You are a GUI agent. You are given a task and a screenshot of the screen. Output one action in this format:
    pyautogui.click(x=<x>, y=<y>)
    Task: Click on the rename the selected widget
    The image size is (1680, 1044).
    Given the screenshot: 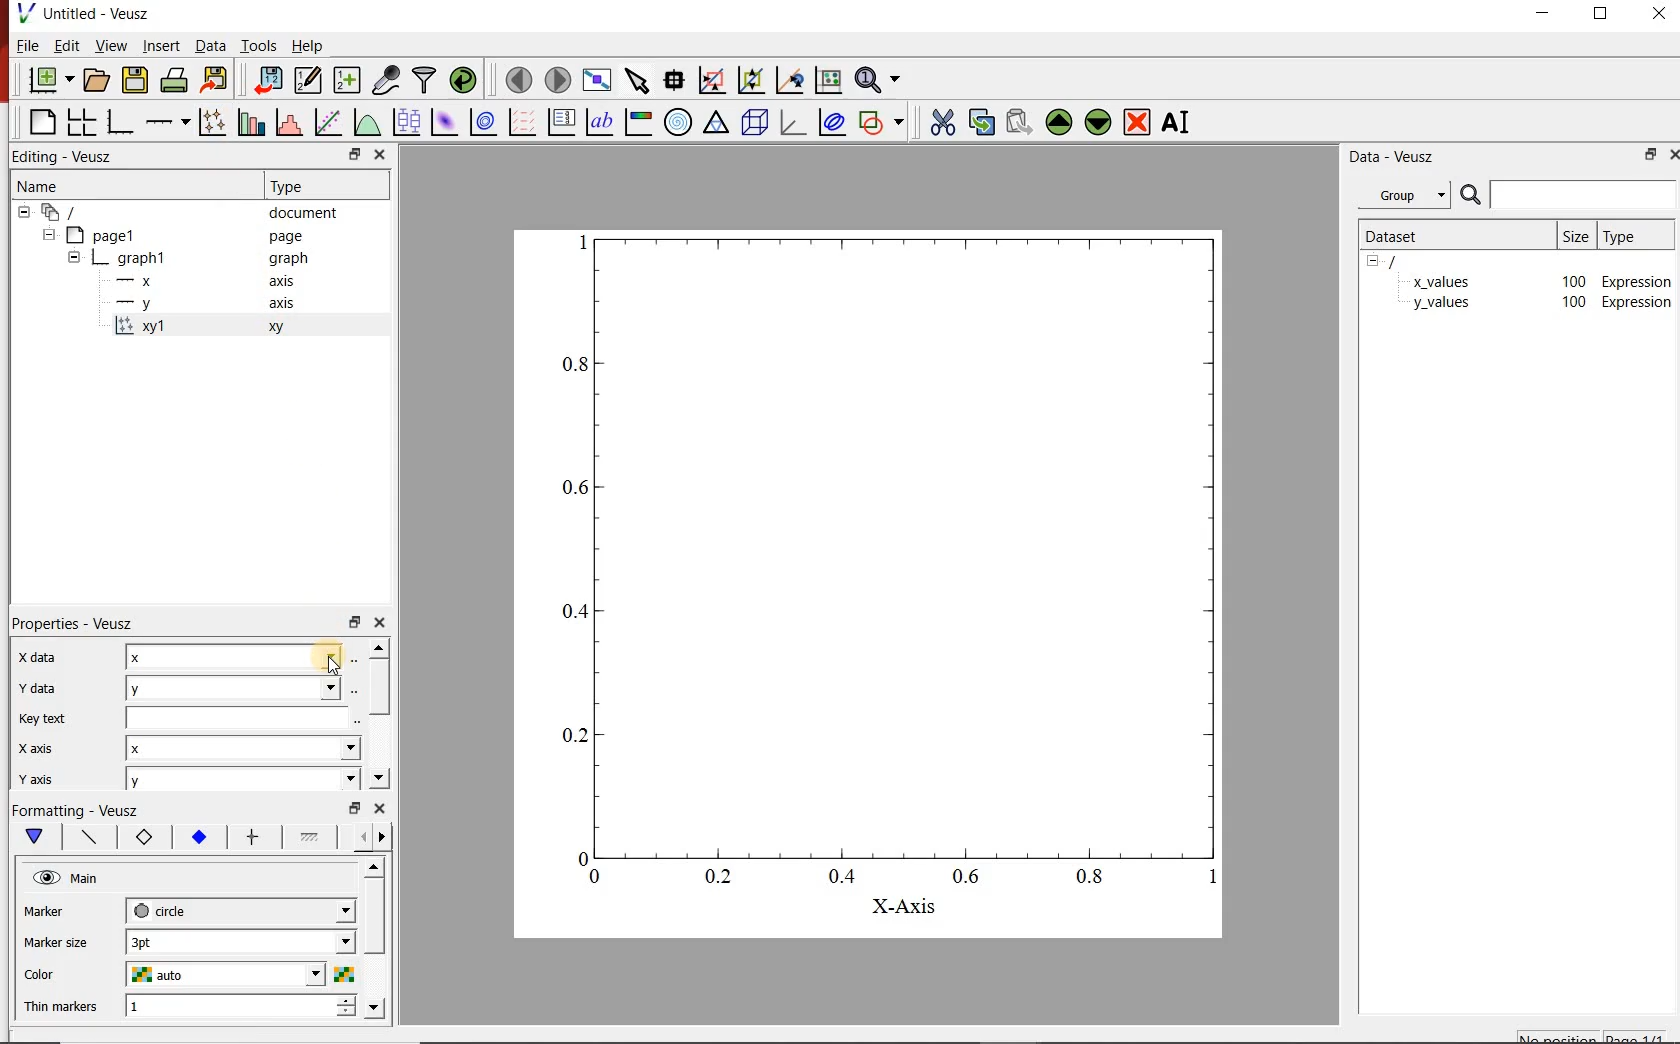 What is the action you would take?
    pyautogui.click(x=1178, y=125)
    